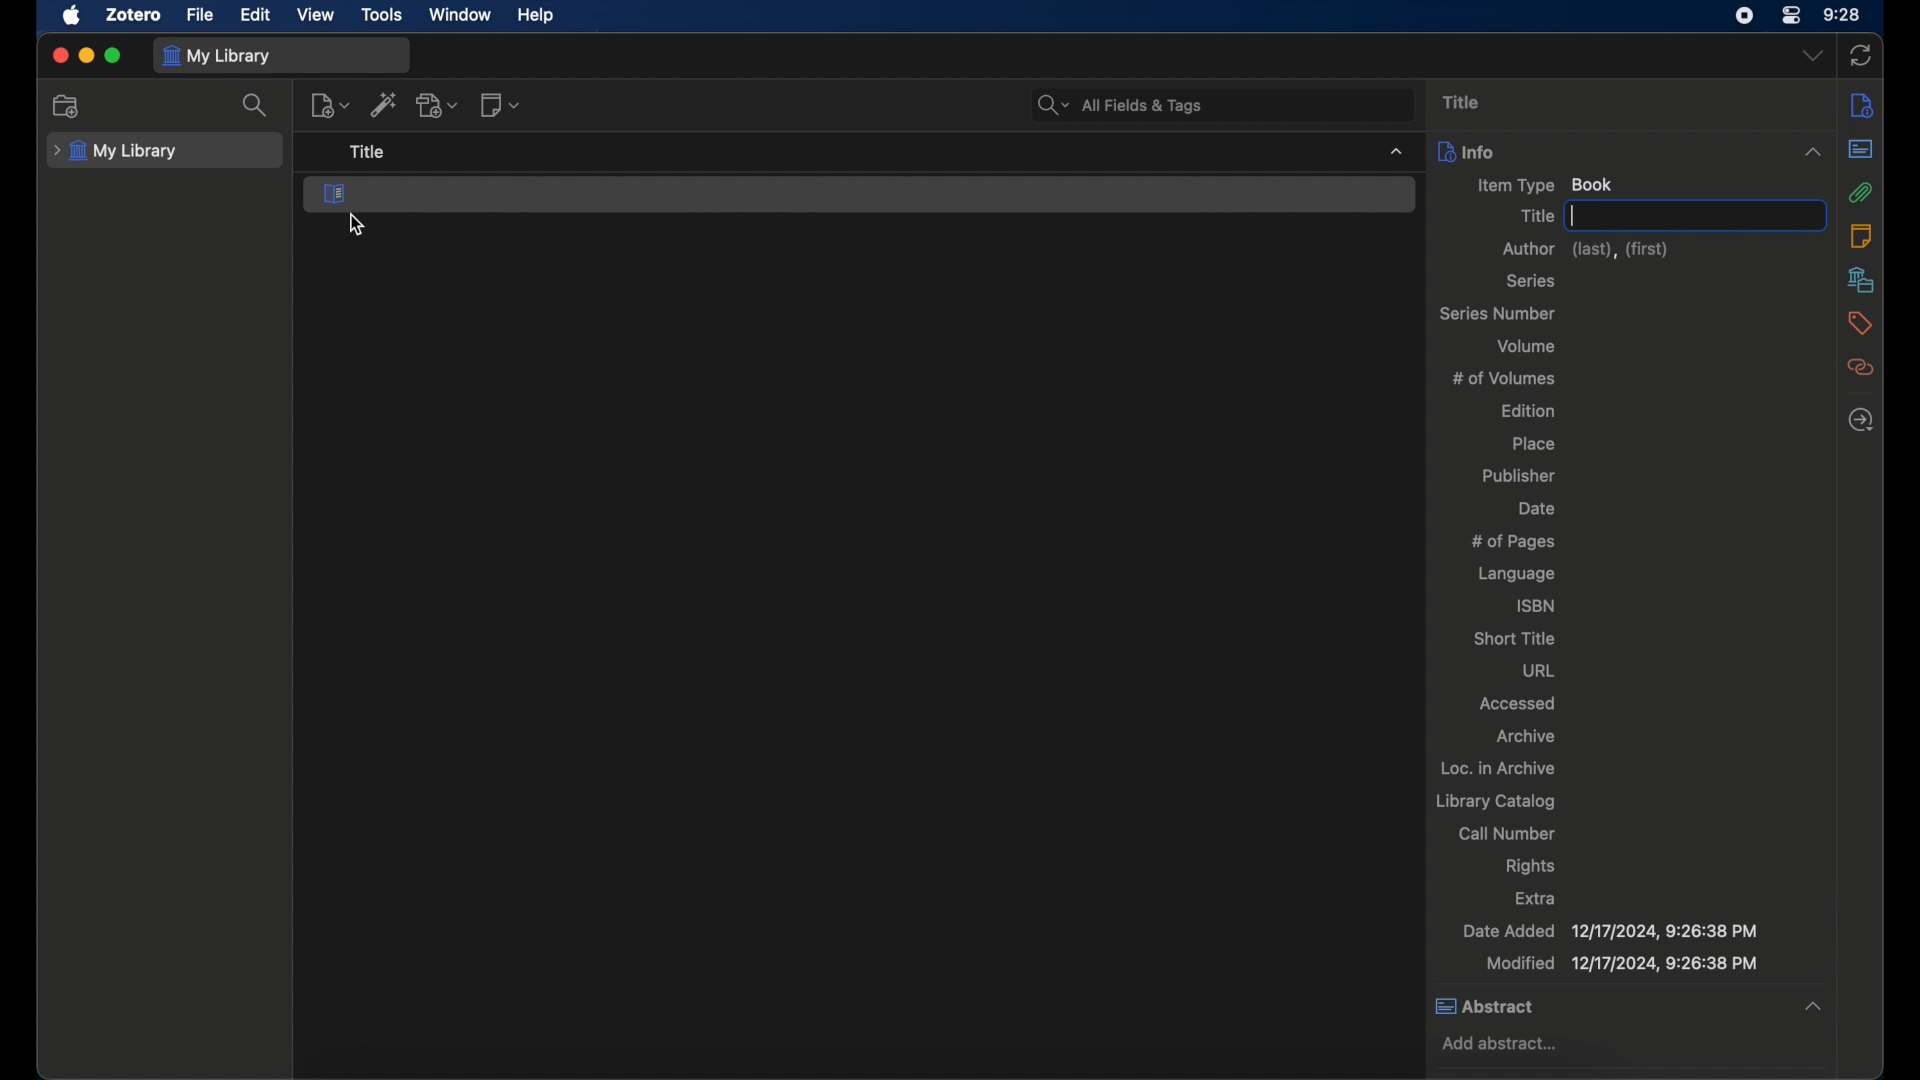 The image size is (1920, 1080). I want to click on author, so click(1586, 249).